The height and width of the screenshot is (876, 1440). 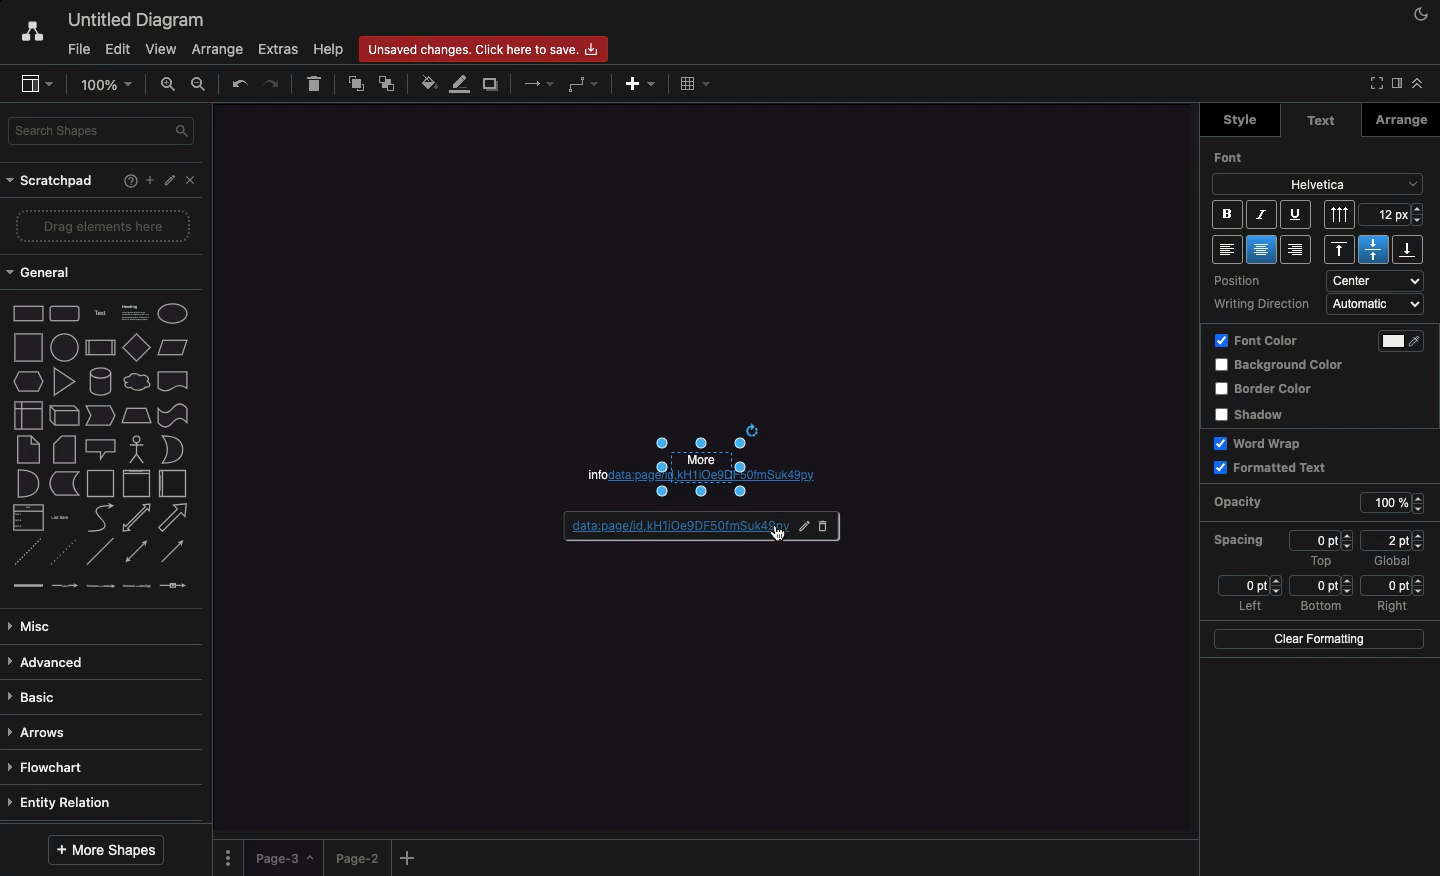 I want to click on Edit, so click(x=117, y=50).